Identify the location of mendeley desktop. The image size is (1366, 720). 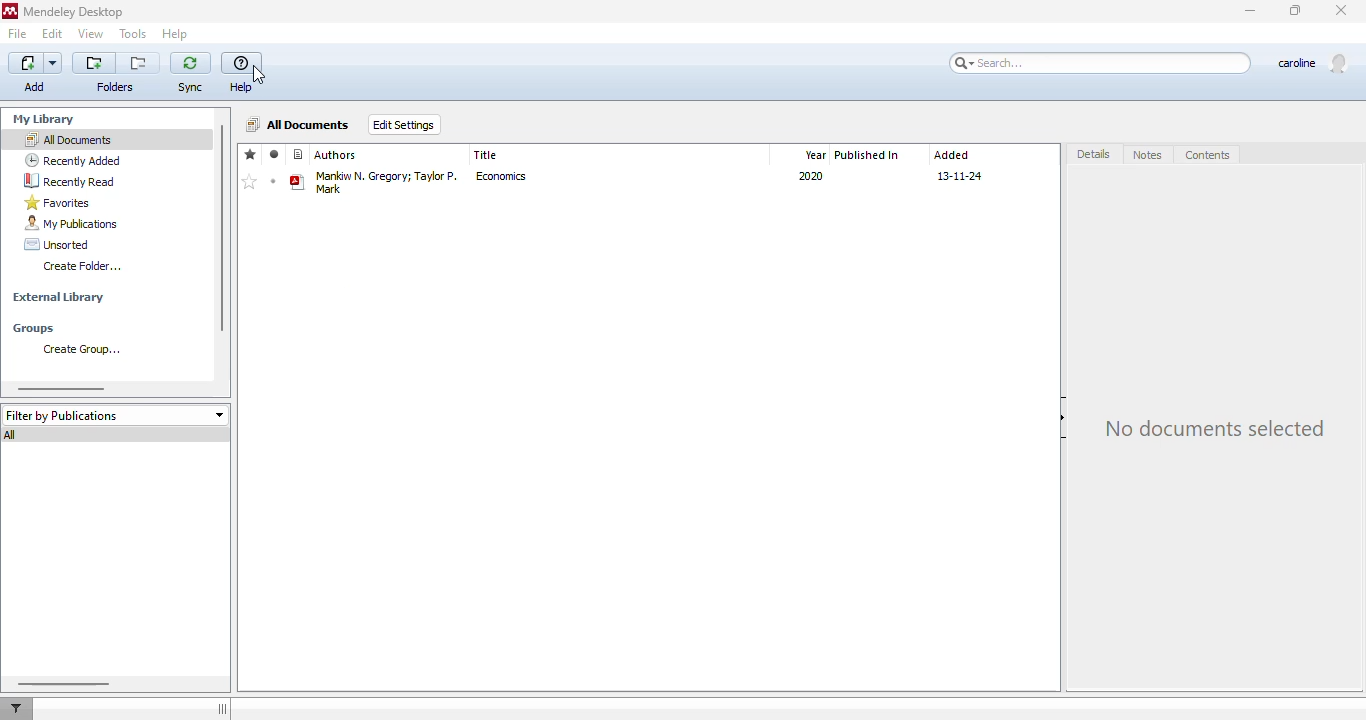
(75, 11).